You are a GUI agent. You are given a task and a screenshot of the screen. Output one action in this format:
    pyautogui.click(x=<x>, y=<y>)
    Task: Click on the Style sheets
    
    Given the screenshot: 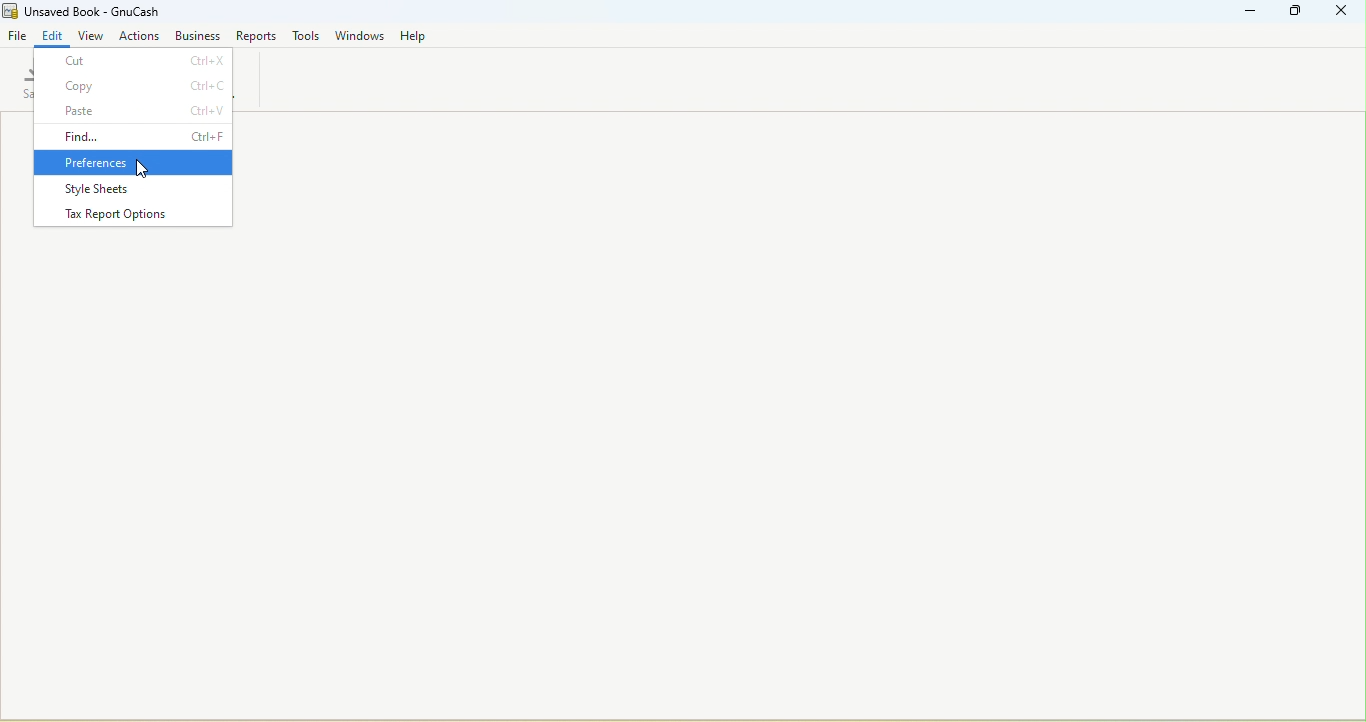 What is the action you would take?
    pyautogui.click(x=134, y=188)
    